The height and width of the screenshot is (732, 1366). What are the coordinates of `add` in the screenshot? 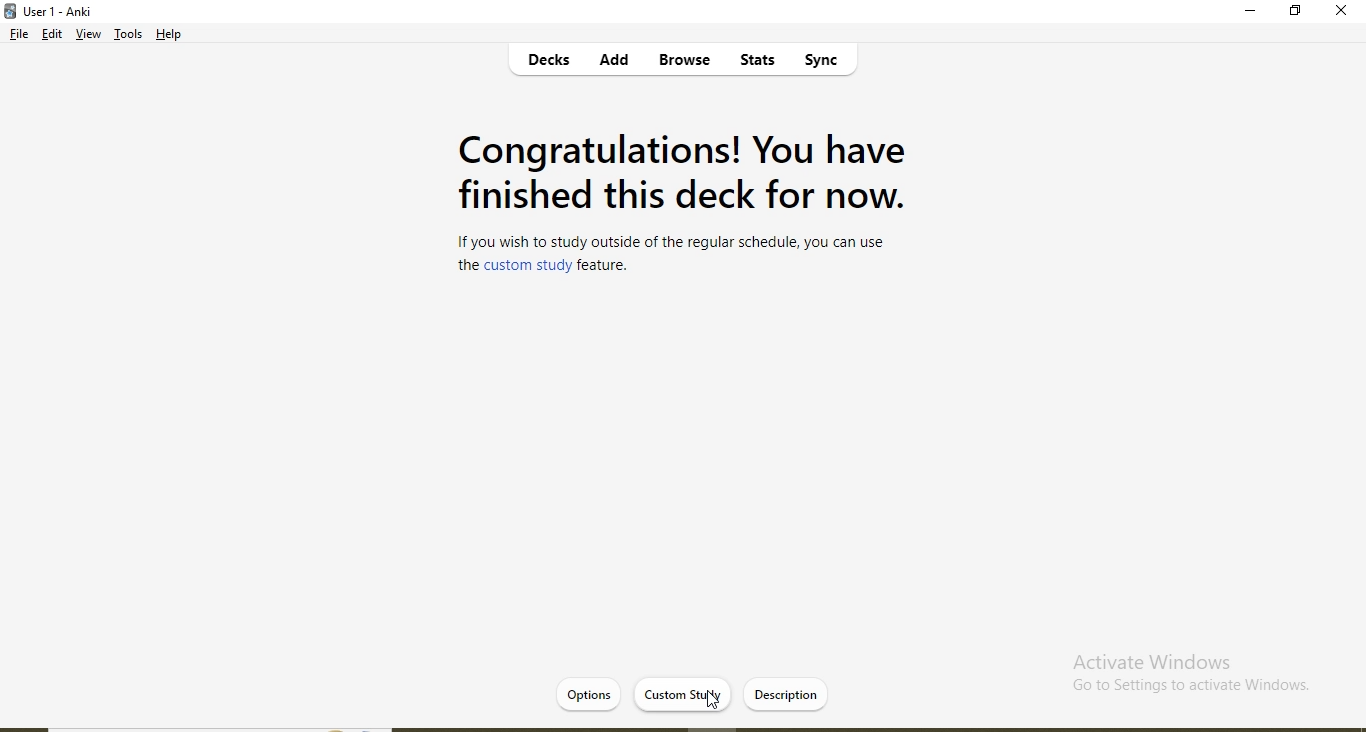 It's located at (615, 62).